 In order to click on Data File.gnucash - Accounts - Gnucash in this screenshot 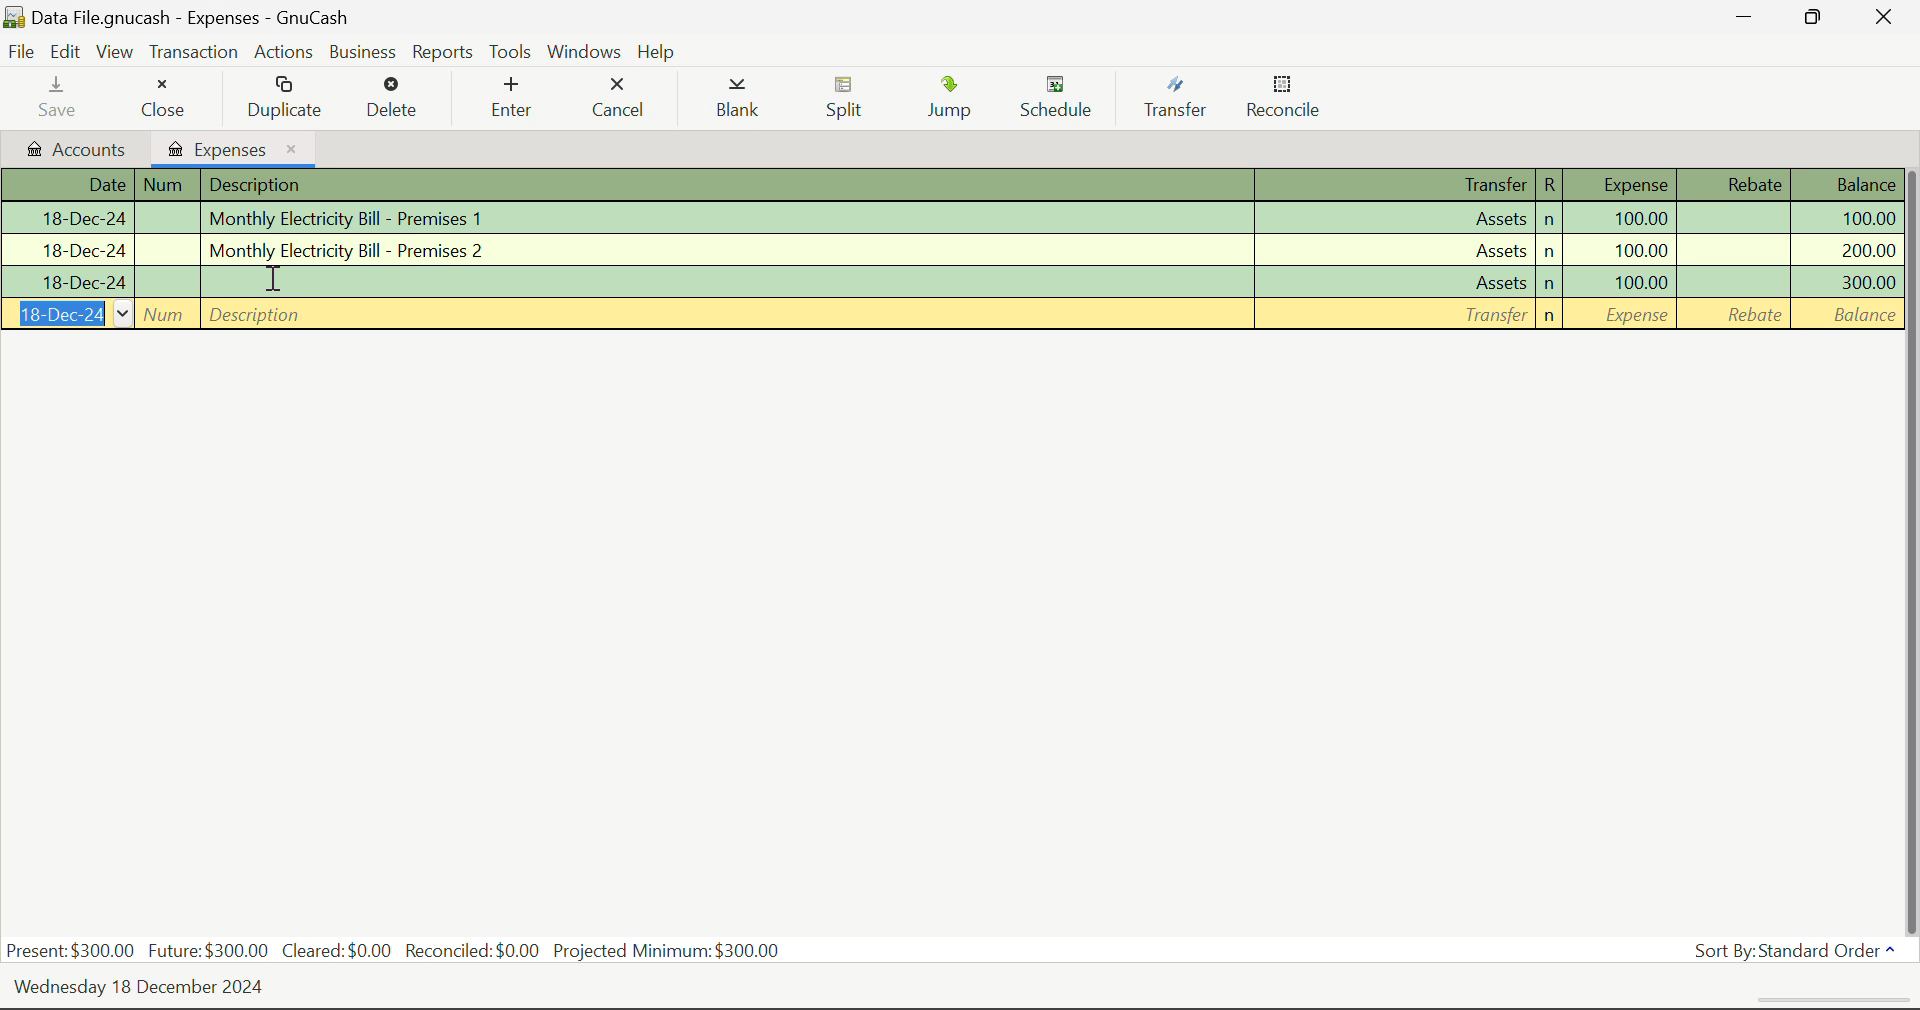, I will do `click(198, 19)`.